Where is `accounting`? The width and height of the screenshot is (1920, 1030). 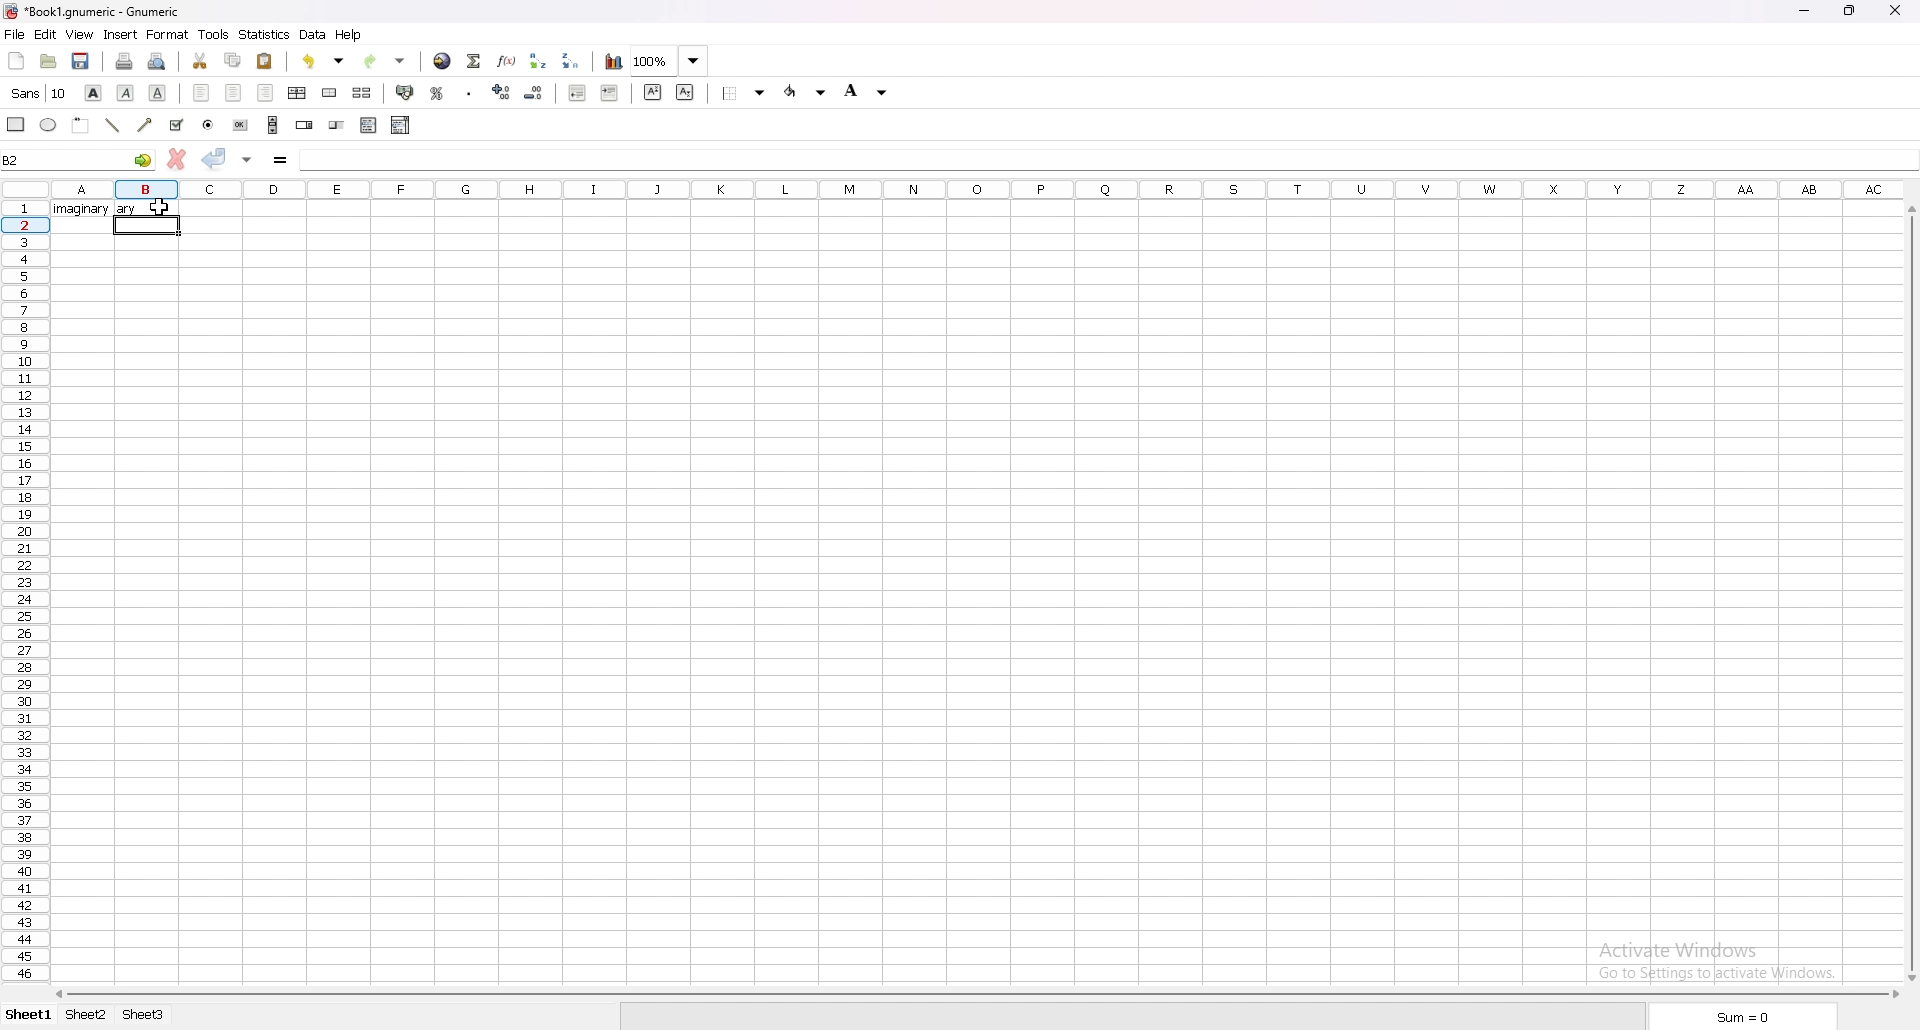
accounting is located at coordinates (405, 94).